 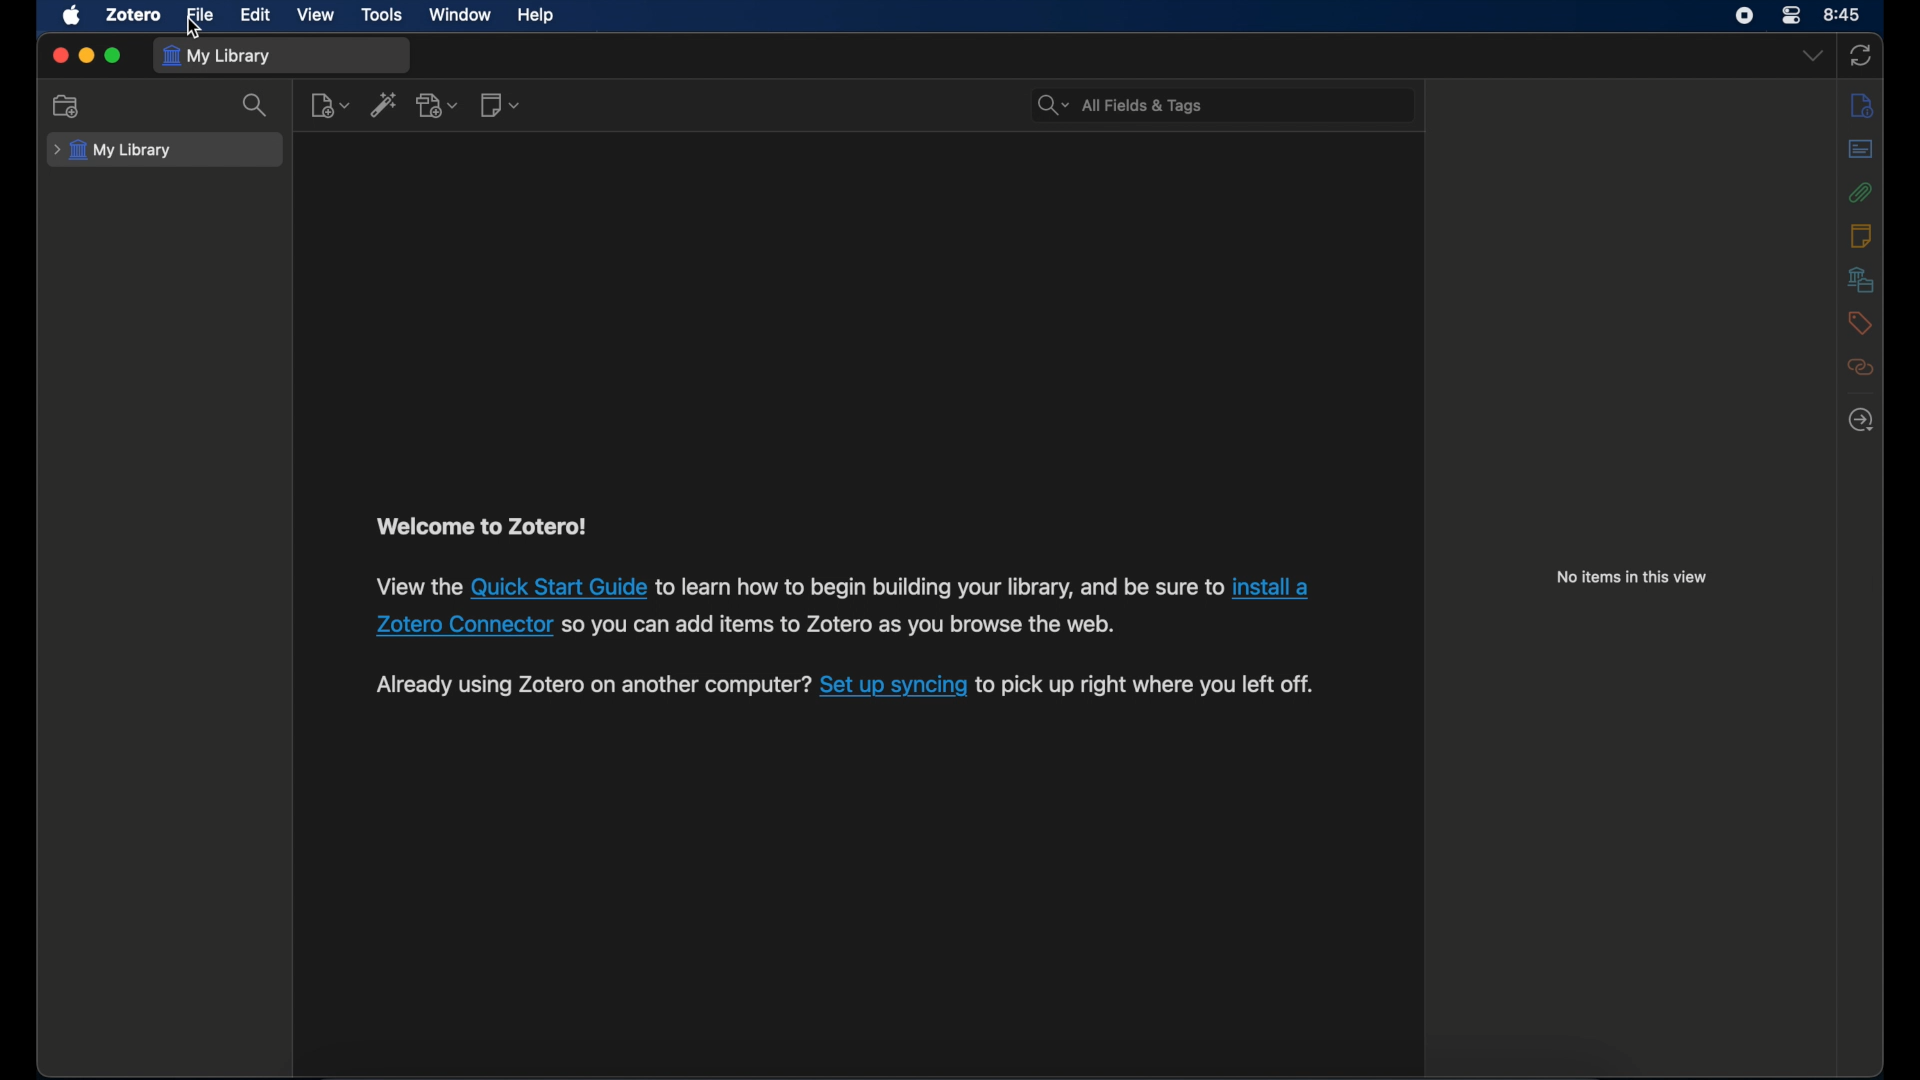 What do you see at coordinates (382, 15) in the screenshot?
I see `tools` at bounding box center [382, 15].